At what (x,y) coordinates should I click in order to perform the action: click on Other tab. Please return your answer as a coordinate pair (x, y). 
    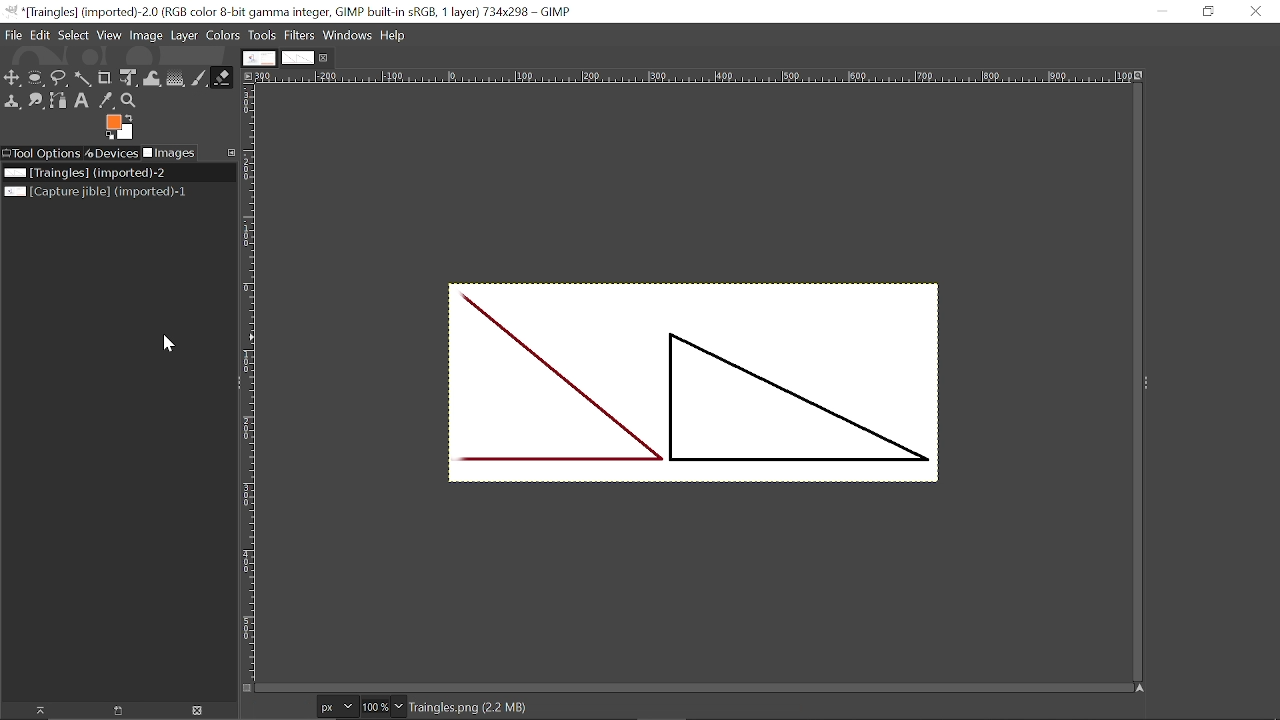
    Looking at the image, I should click on (259, 58).